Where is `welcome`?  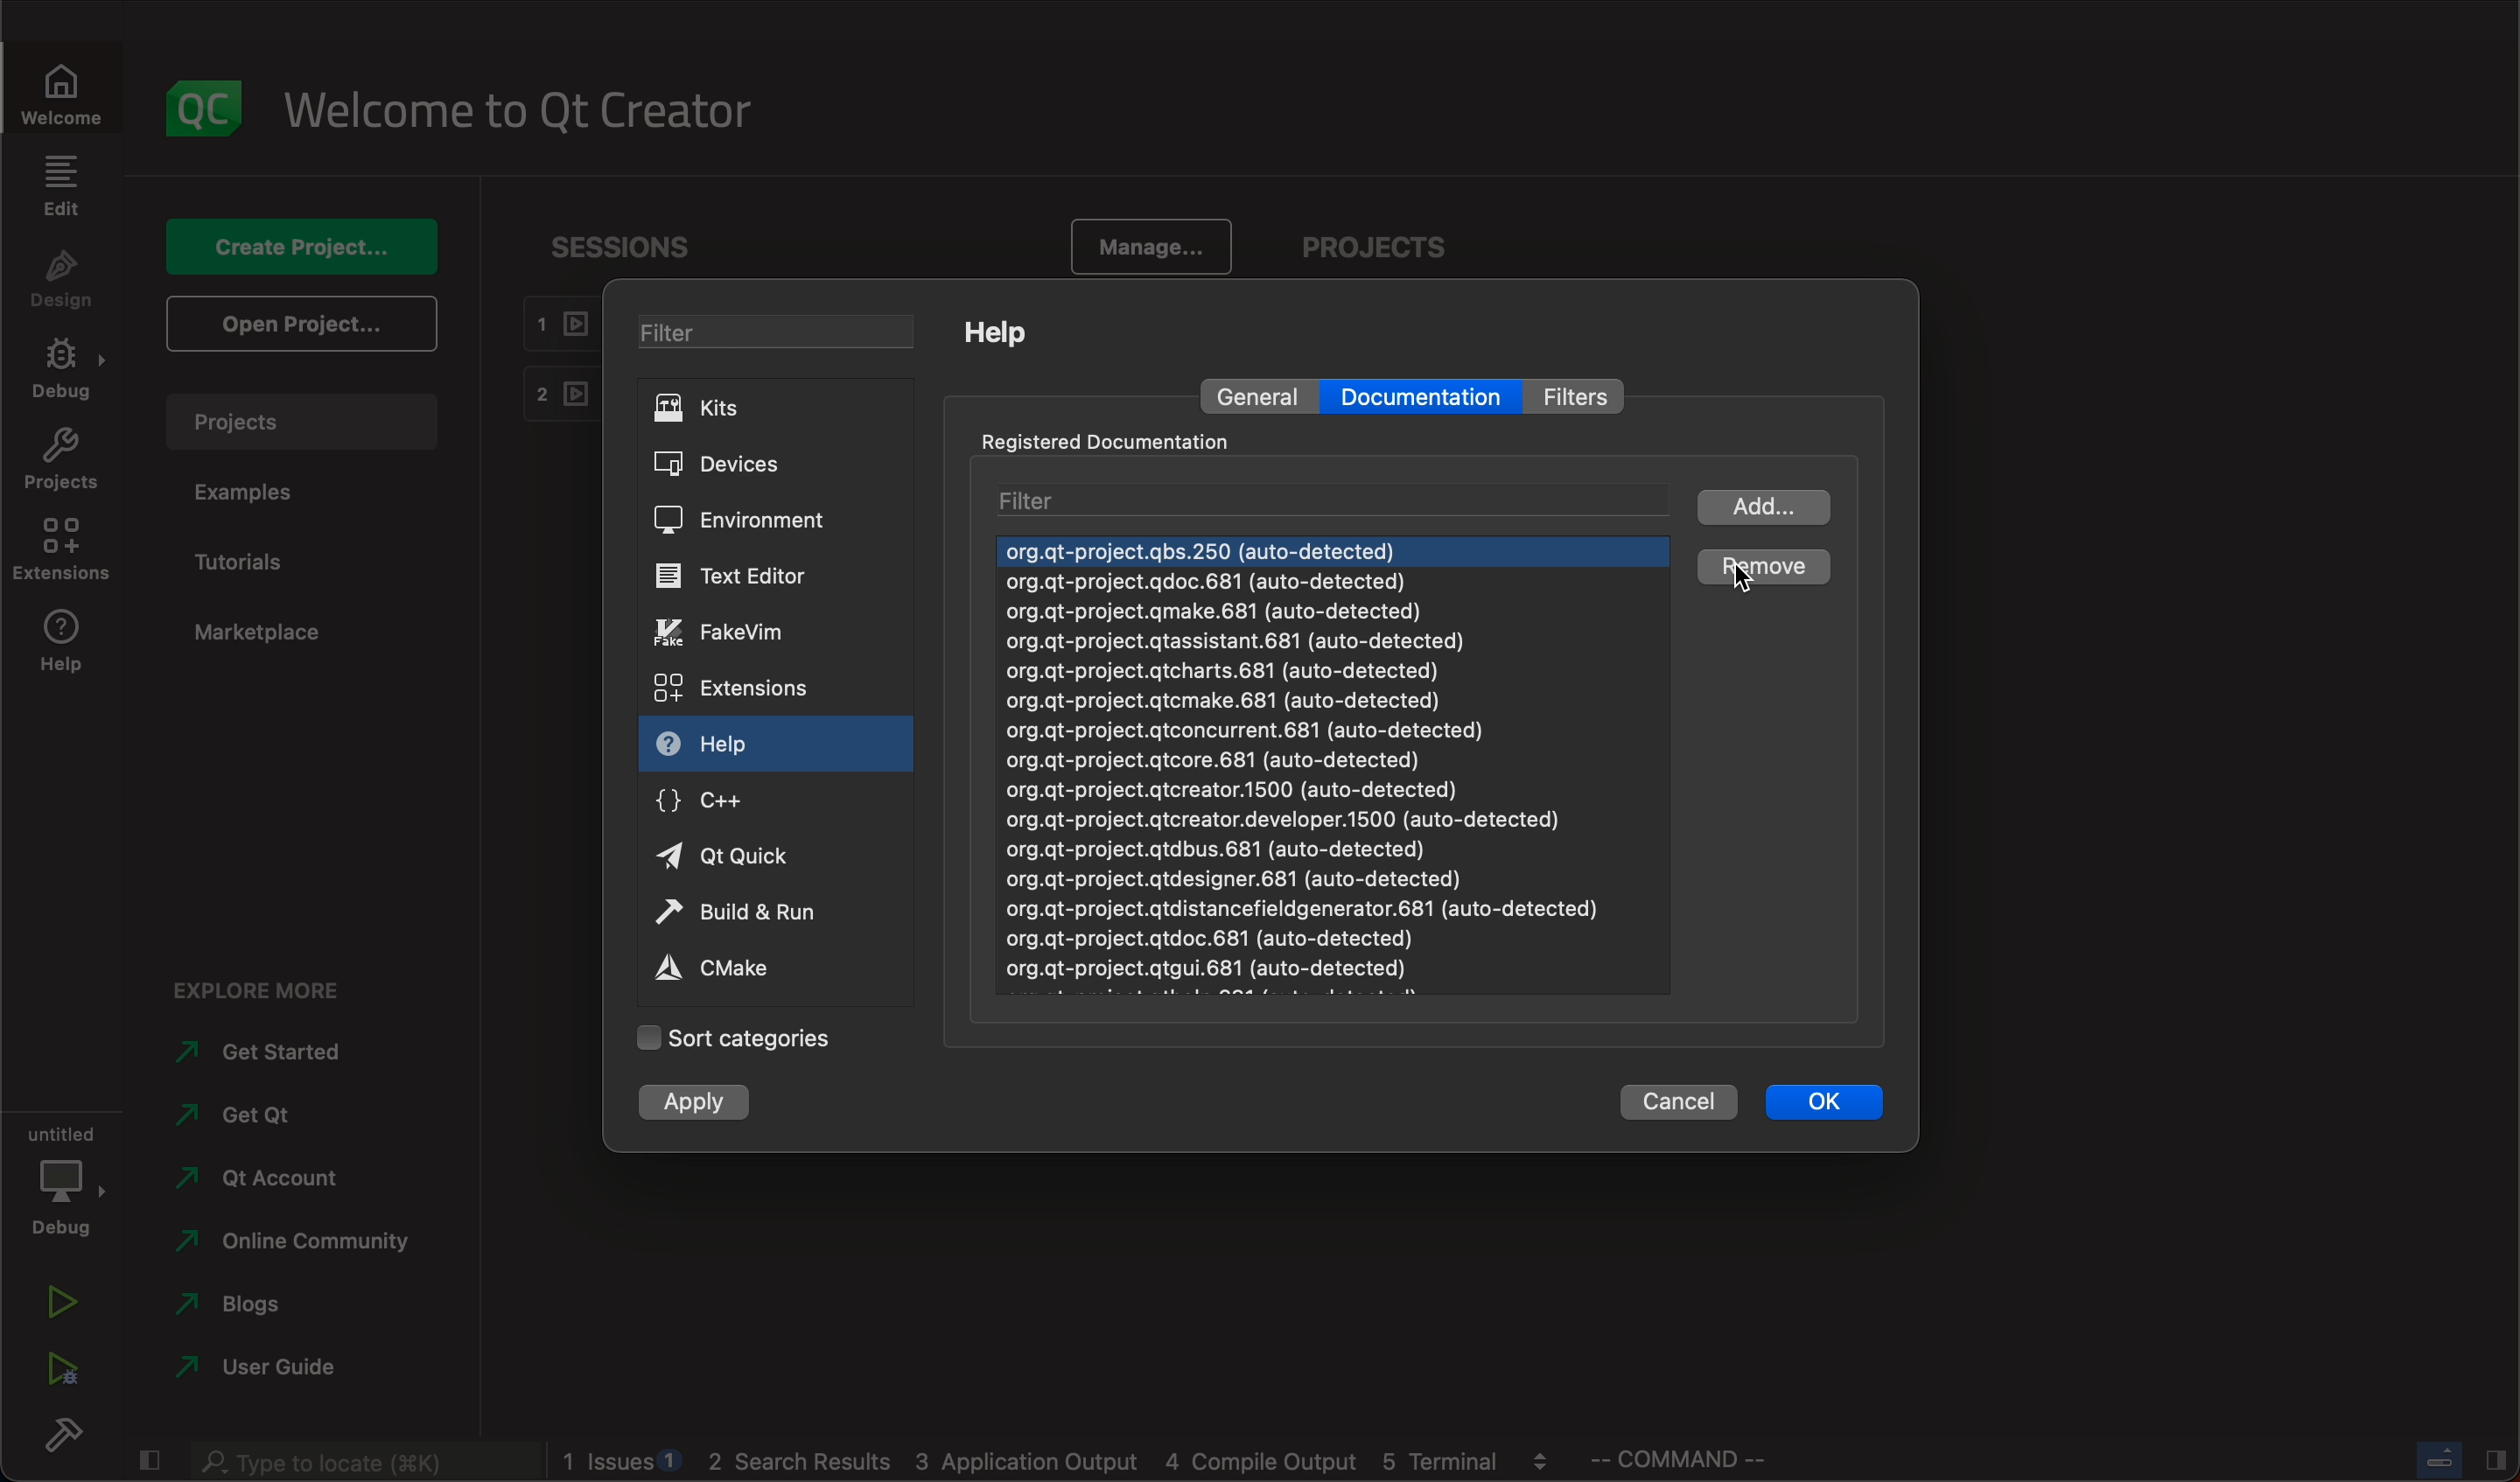 welcome is located at coordinates (59, 100).